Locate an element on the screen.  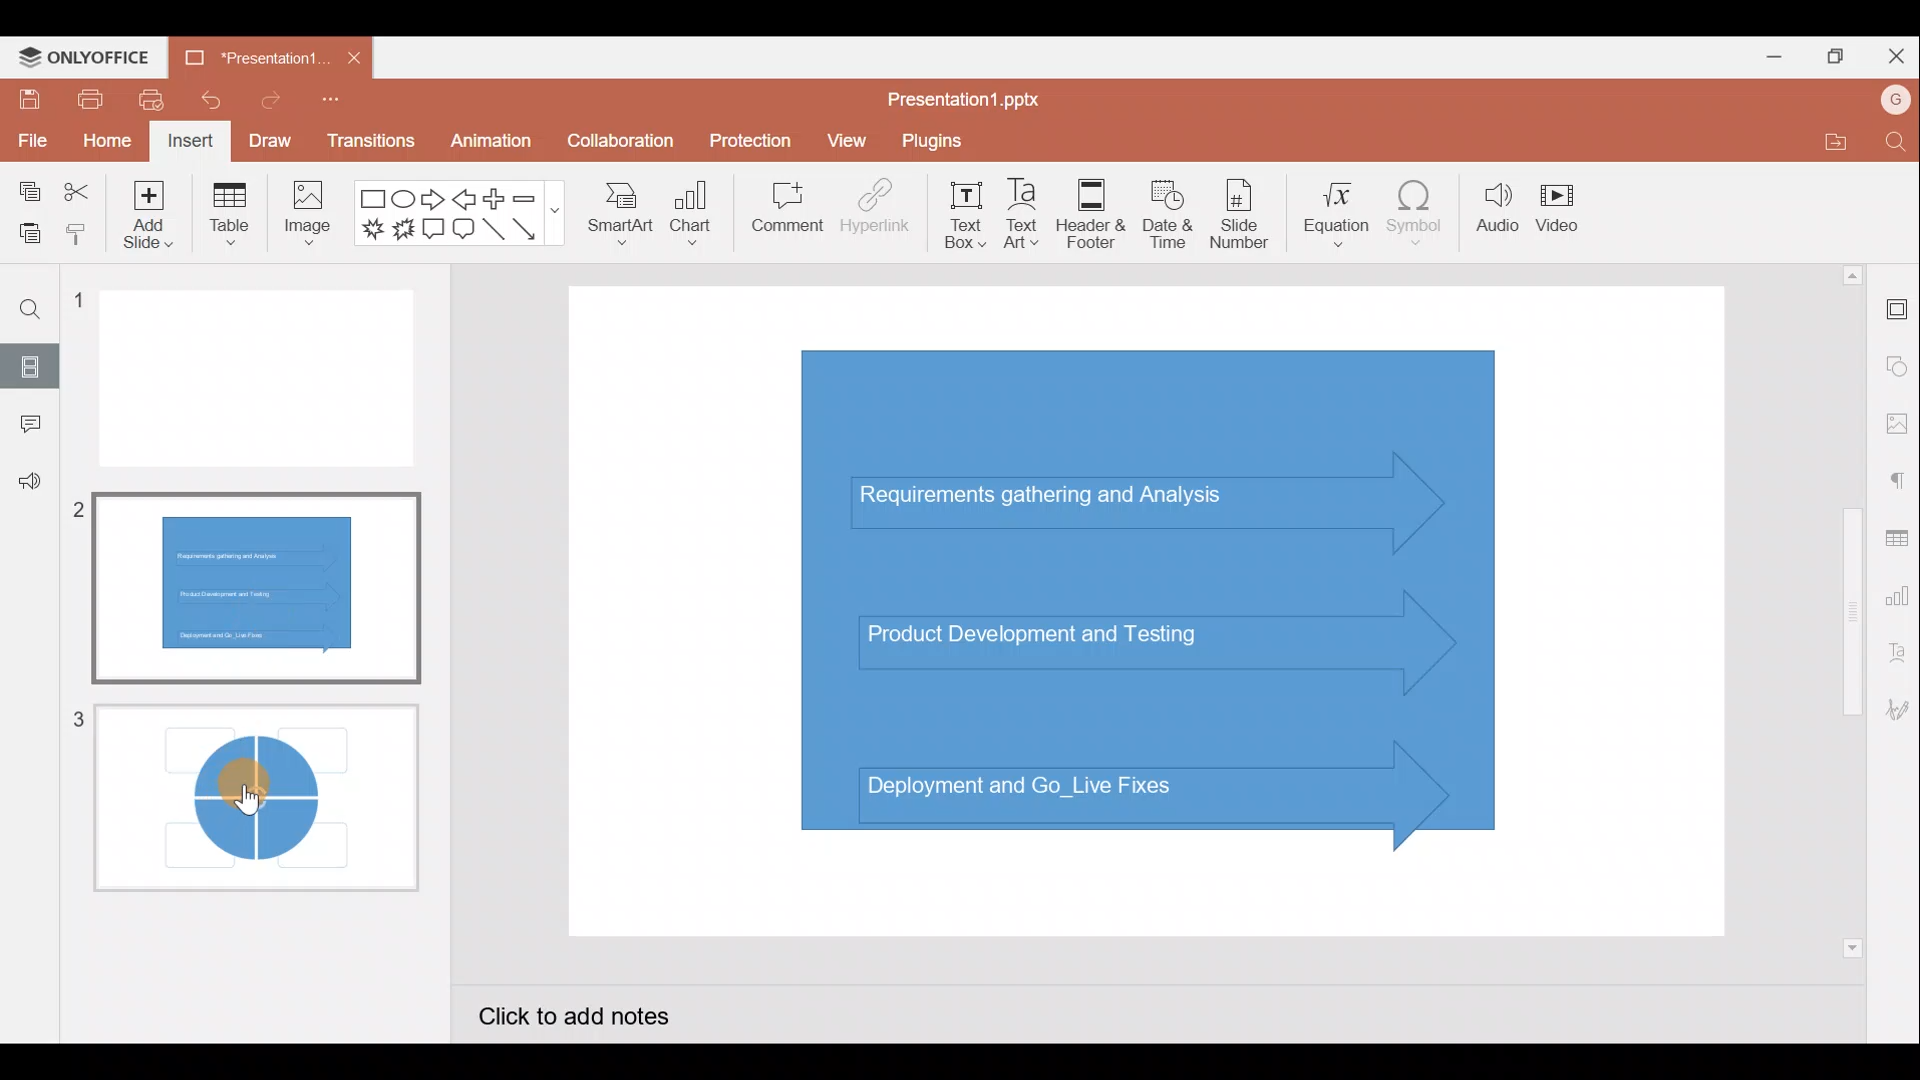
Plugins is located at coordinates (941, 143).